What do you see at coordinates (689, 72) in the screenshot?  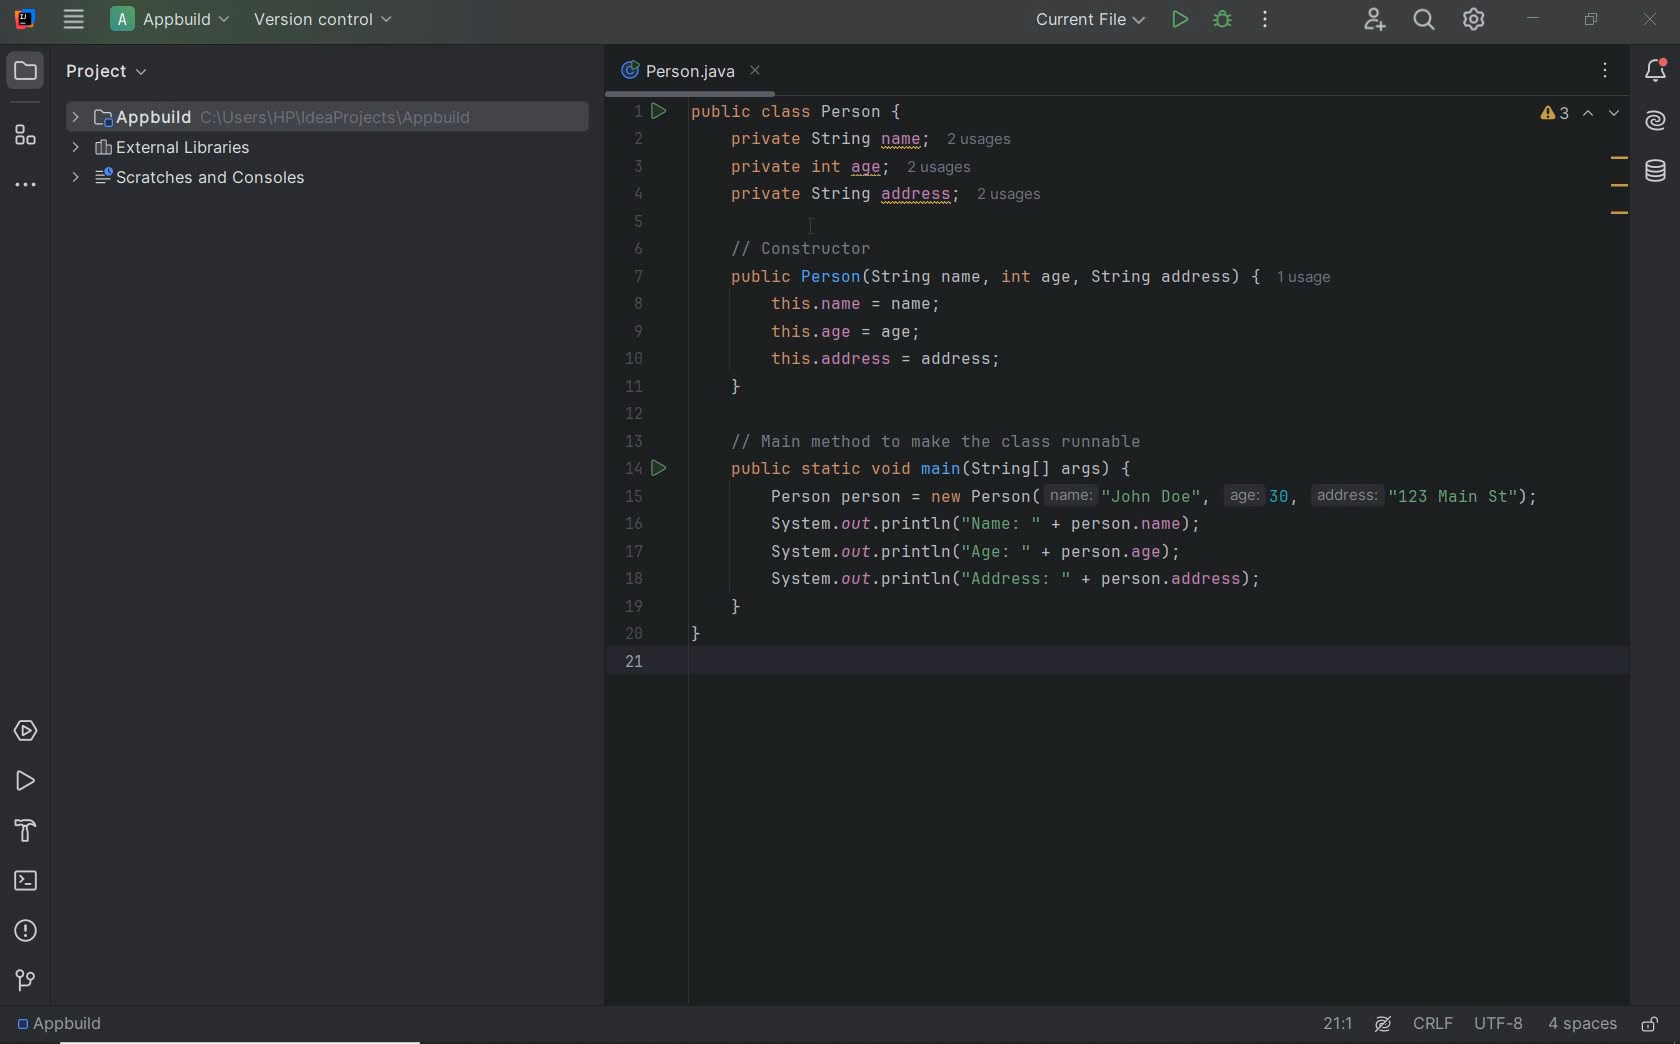 I see `person.java` at bounding box center [689, 72].